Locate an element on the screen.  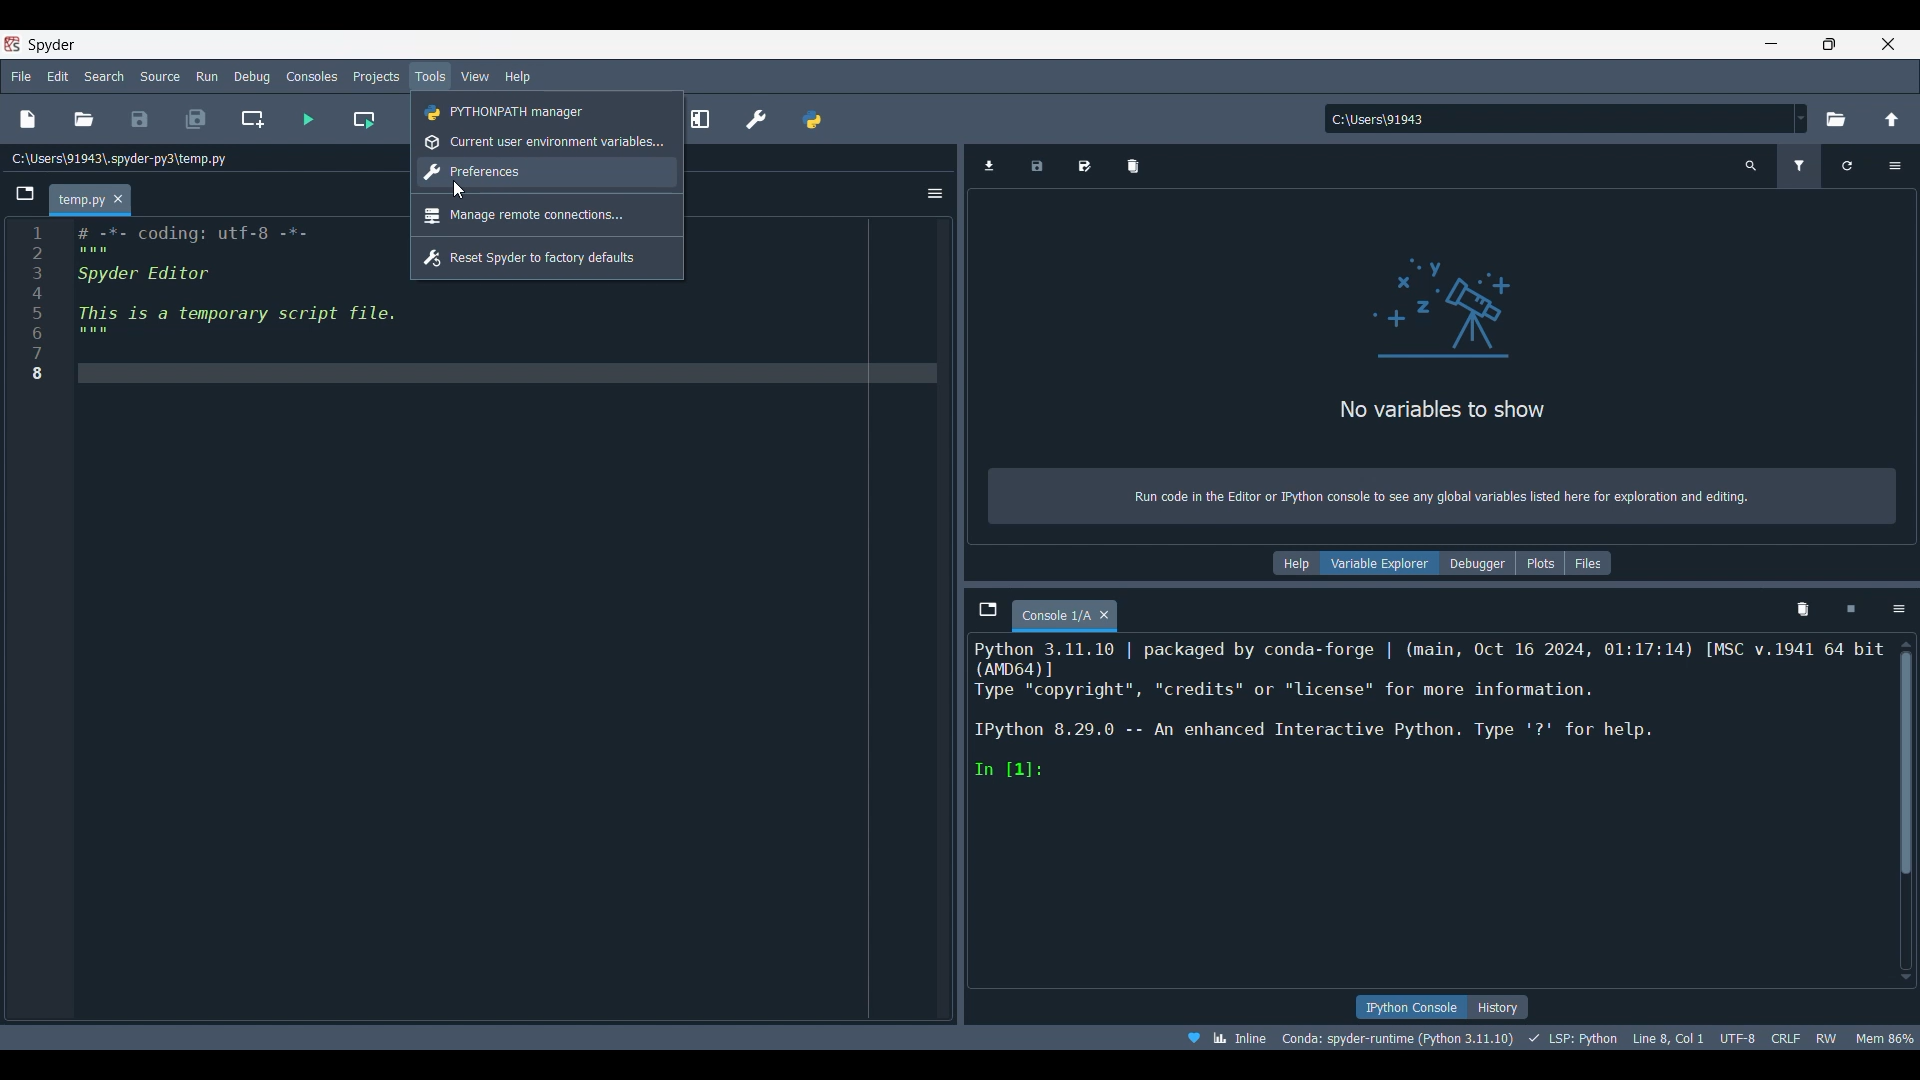
Remove all variables is located at coordinates (1134, 166).